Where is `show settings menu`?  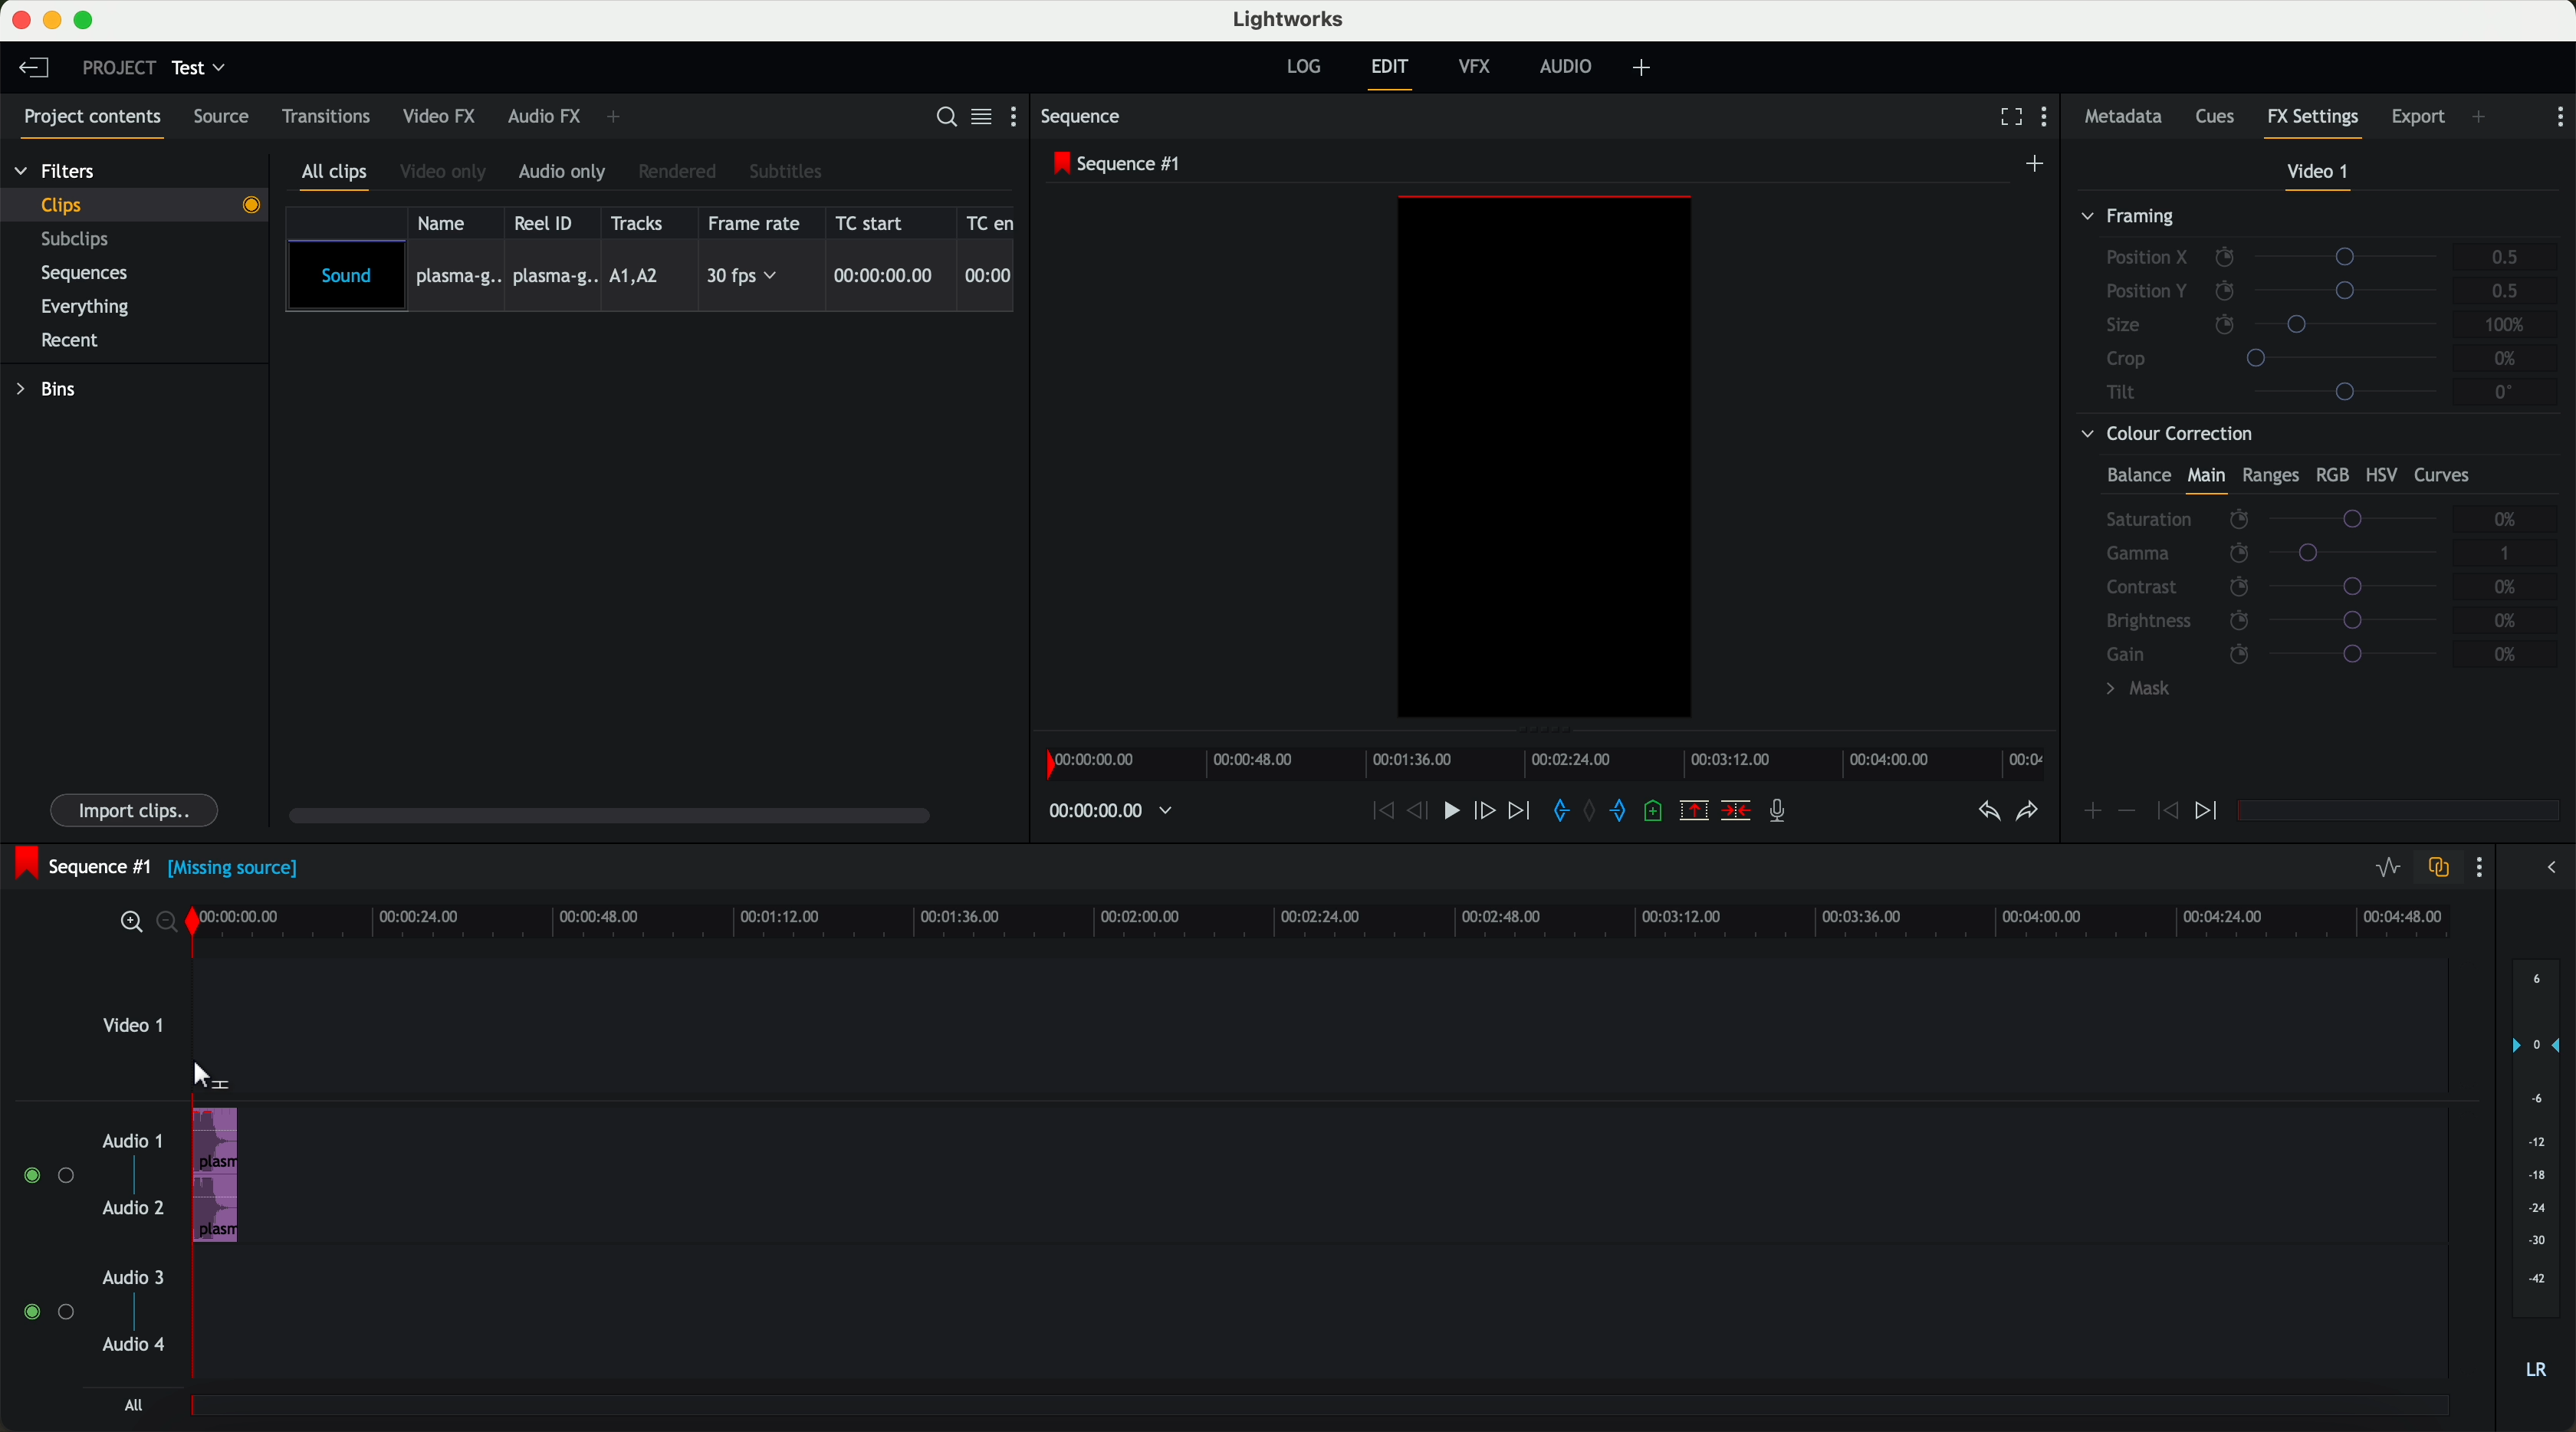
show settings menu is located at coordinates (1018, 120).